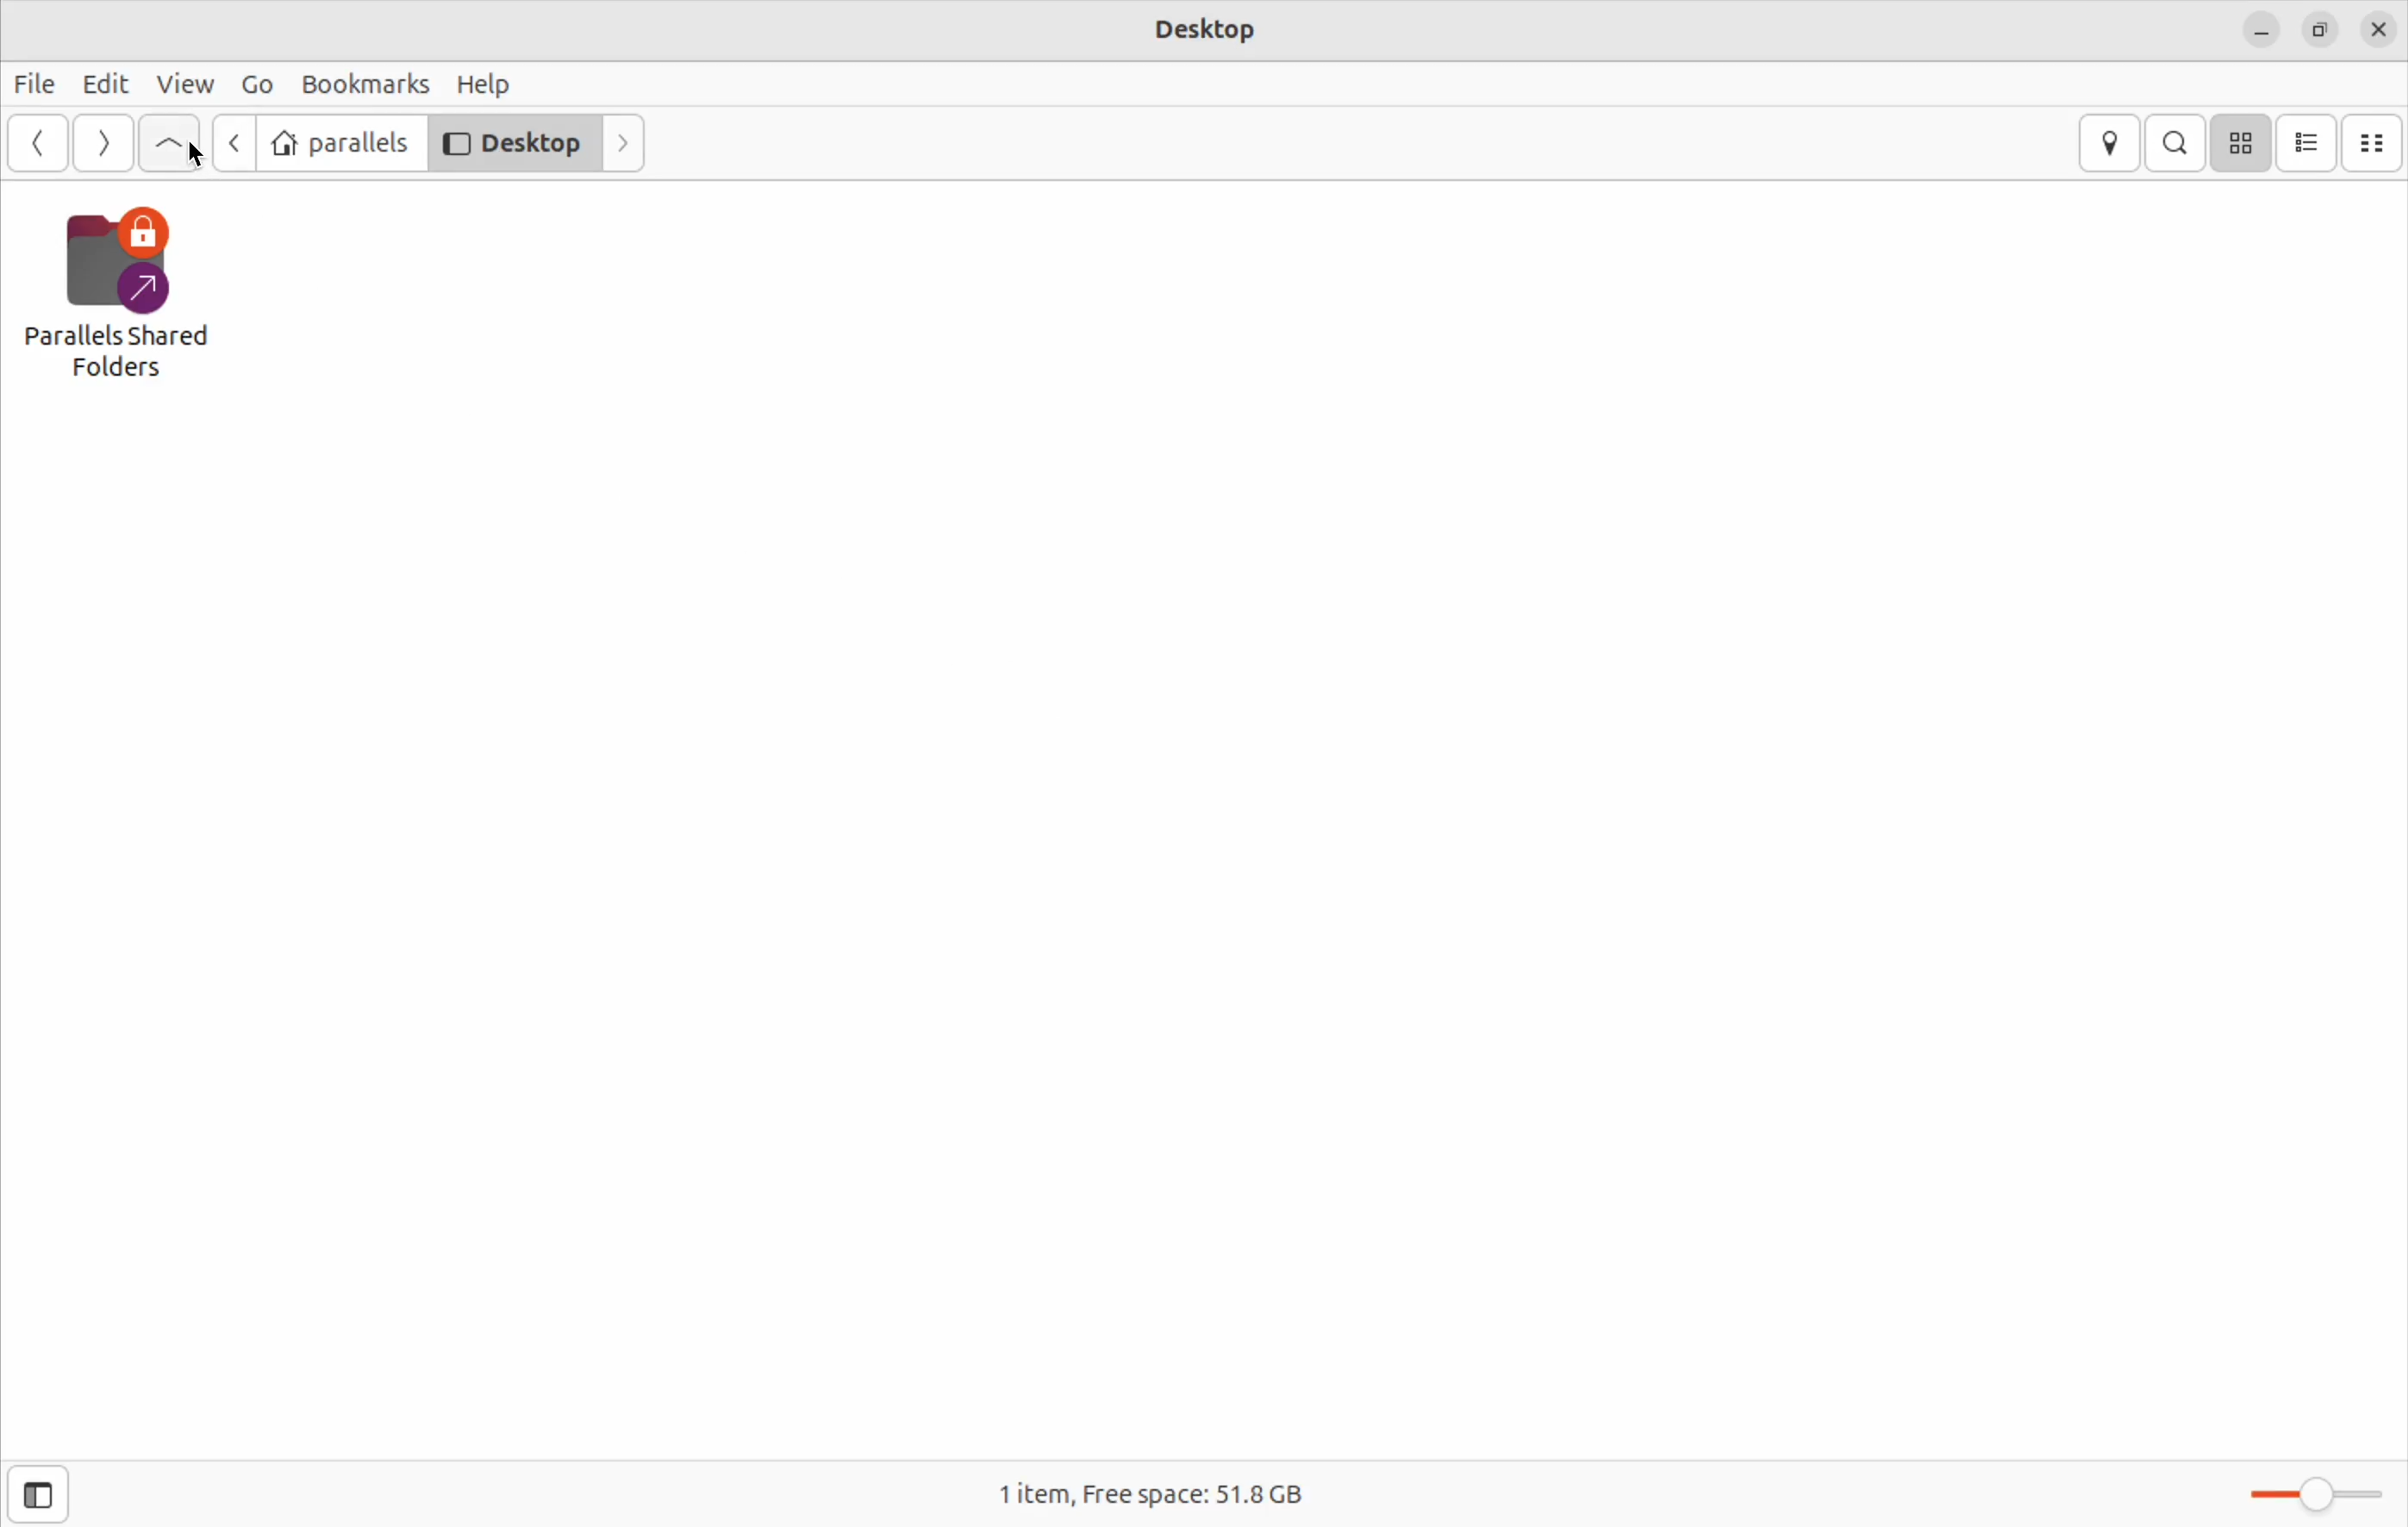 Image resolution: width=2408 pixels, height=1527 pixels. What do you see at coordinates (40, 84) in the screenshot?
I see `file` at bounding box center [40, 84].